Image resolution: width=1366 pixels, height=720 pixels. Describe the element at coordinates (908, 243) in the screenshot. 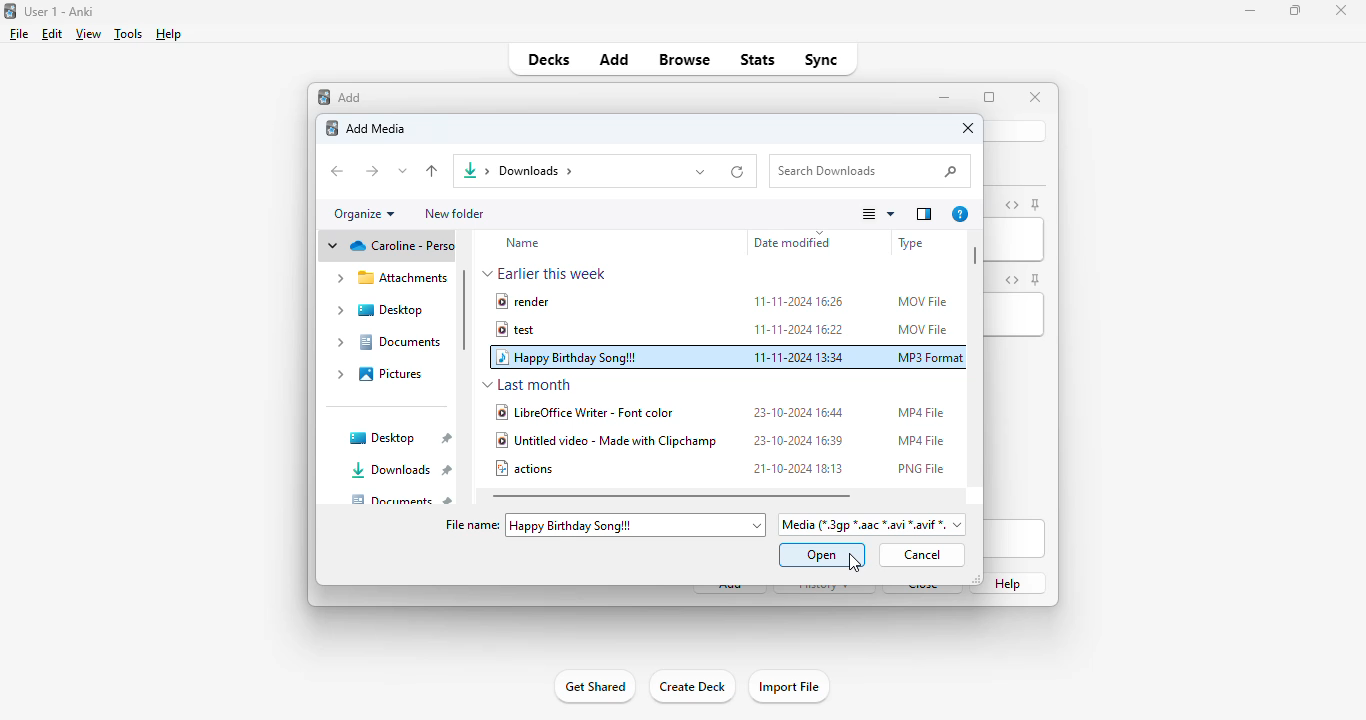

I see `file type` at that location.